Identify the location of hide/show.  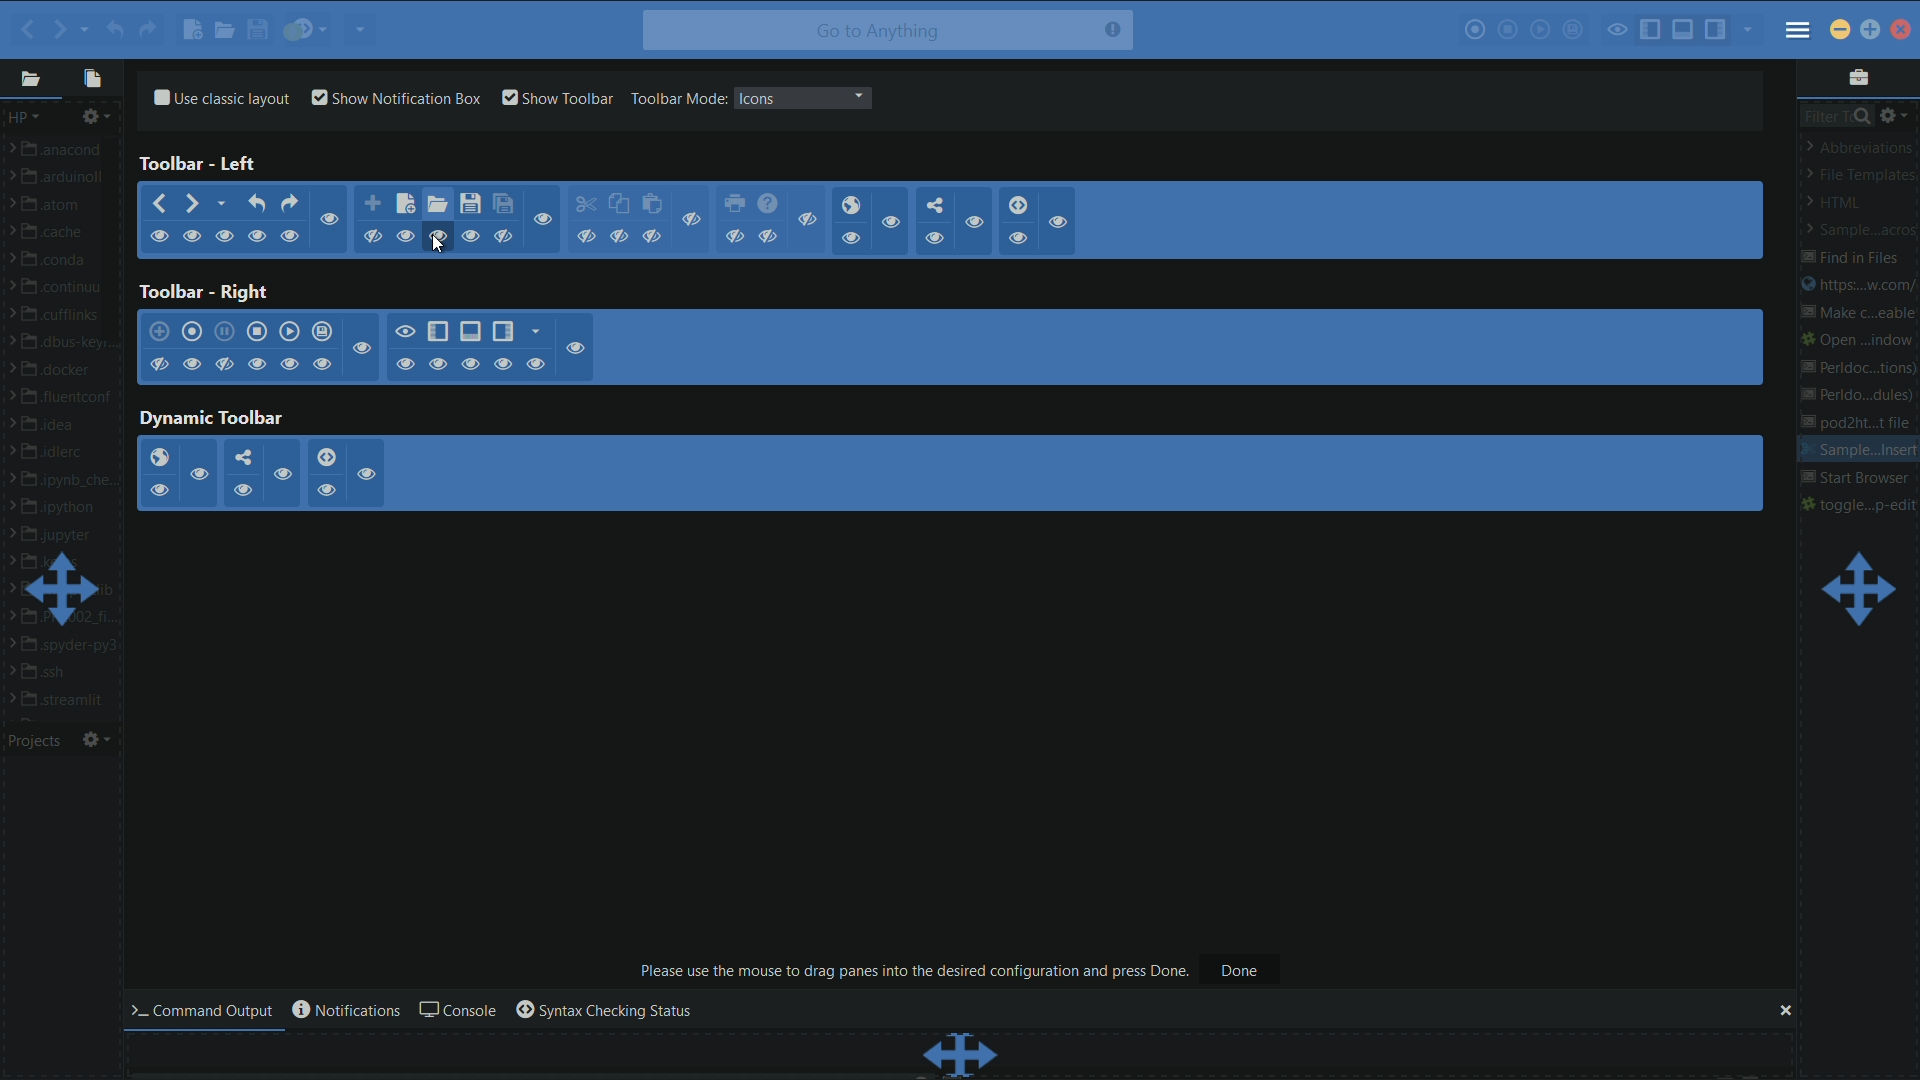
(470, 364).